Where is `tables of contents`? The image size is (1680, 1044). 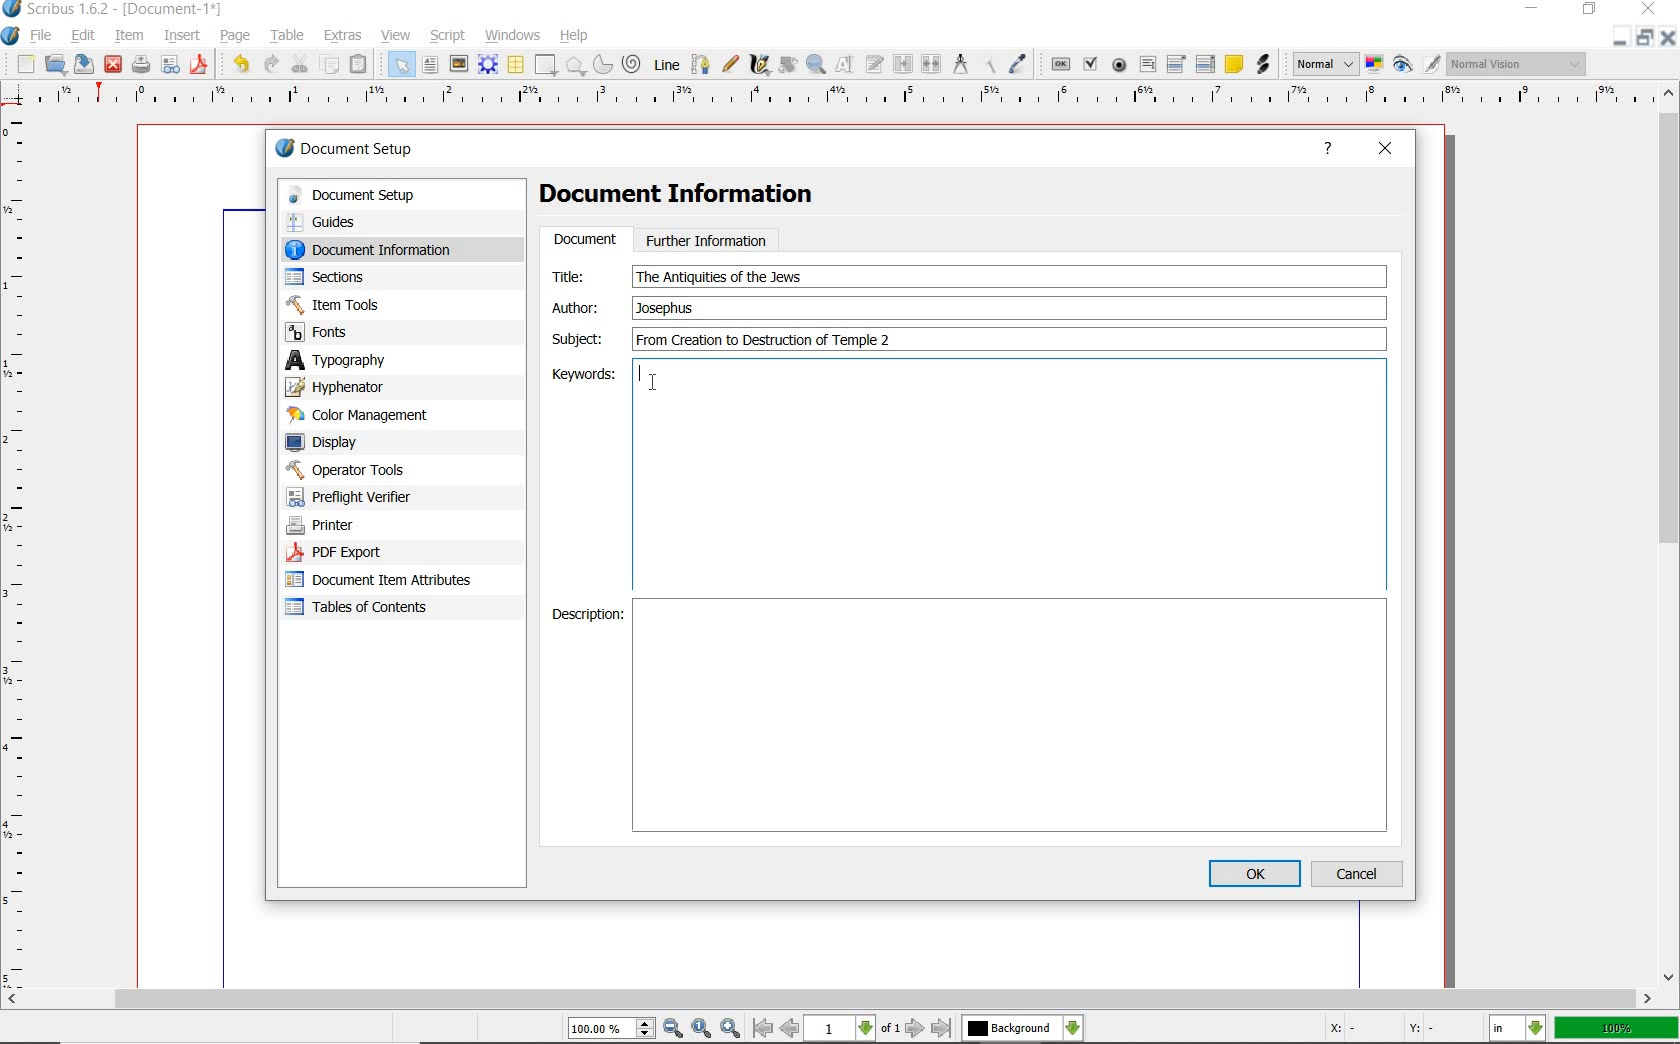 tables of contents is located at coordinates (370, 609).